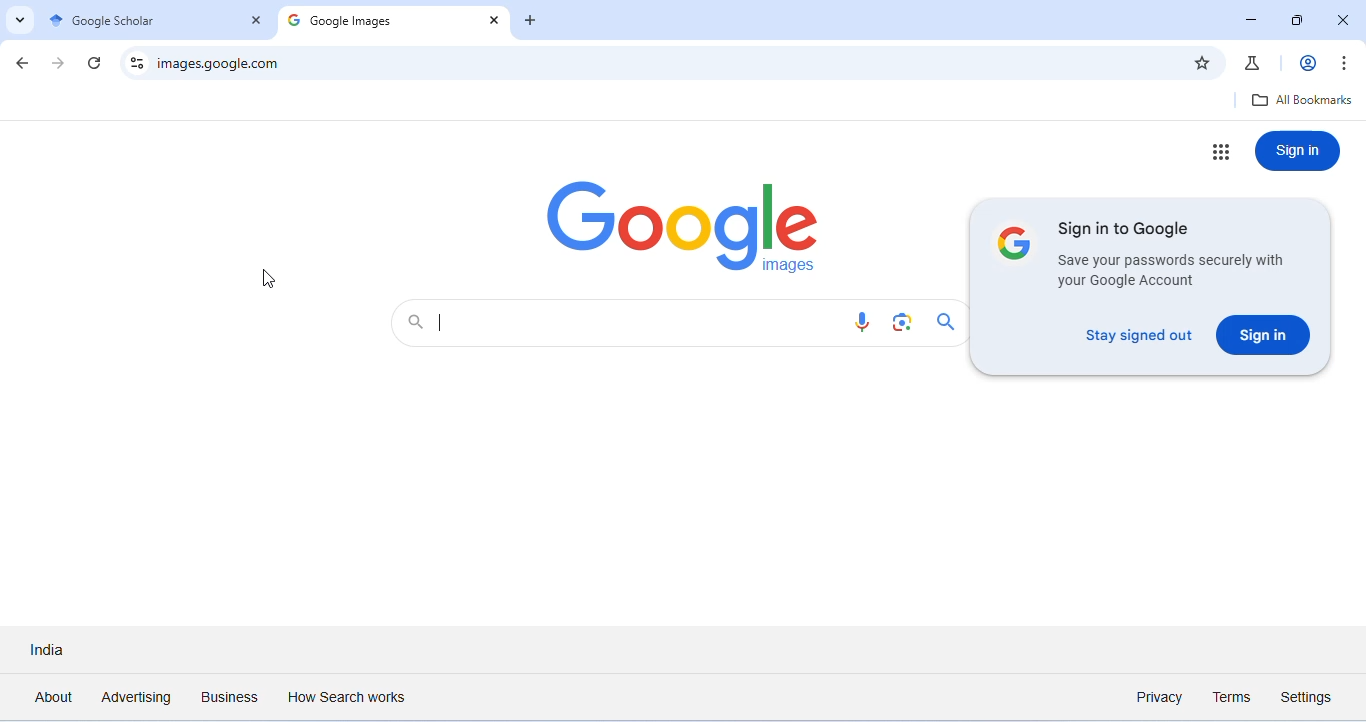 Image resolution: width=1366 pixels, height=722 pixels. Describe the element at coordinates (45, 650) in the screenshot. I see `India` at that location.